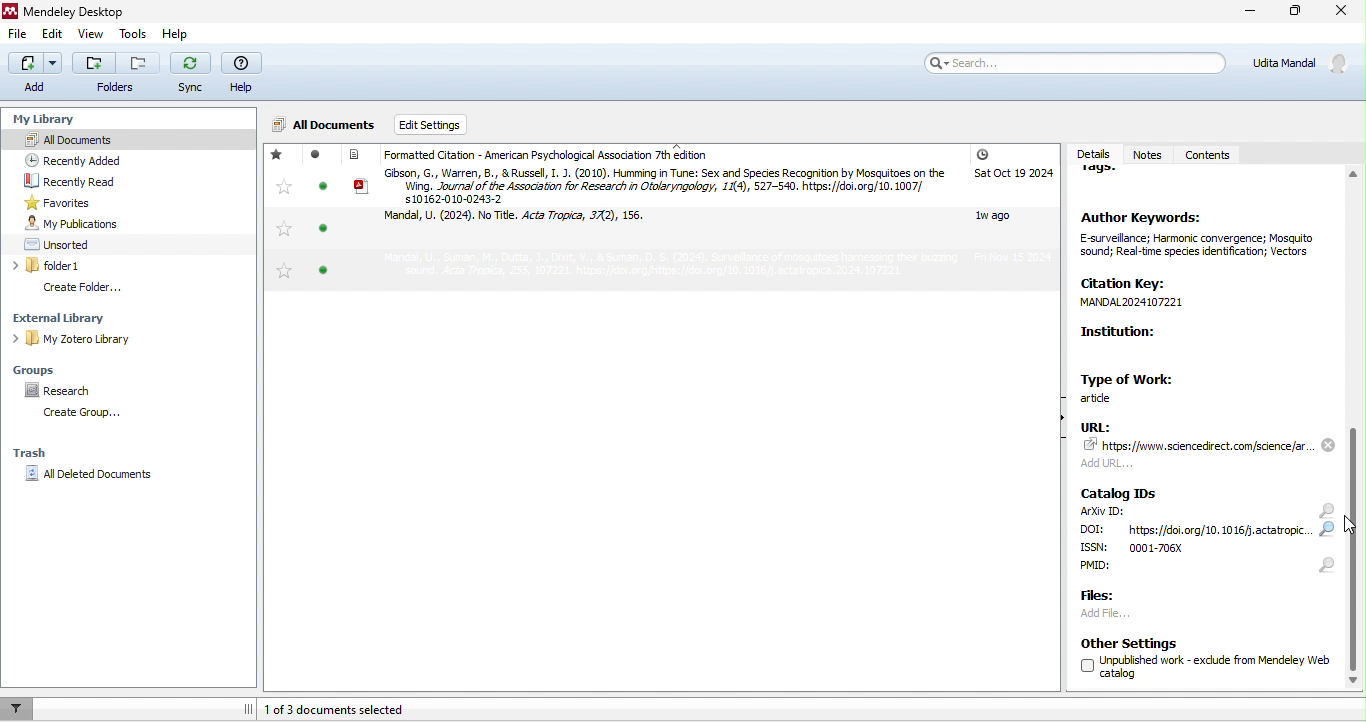 This screenshot has height=722, width=1366. Describe the element at coordinates (86, 414) in the screenshot. I see `create group` at that location.